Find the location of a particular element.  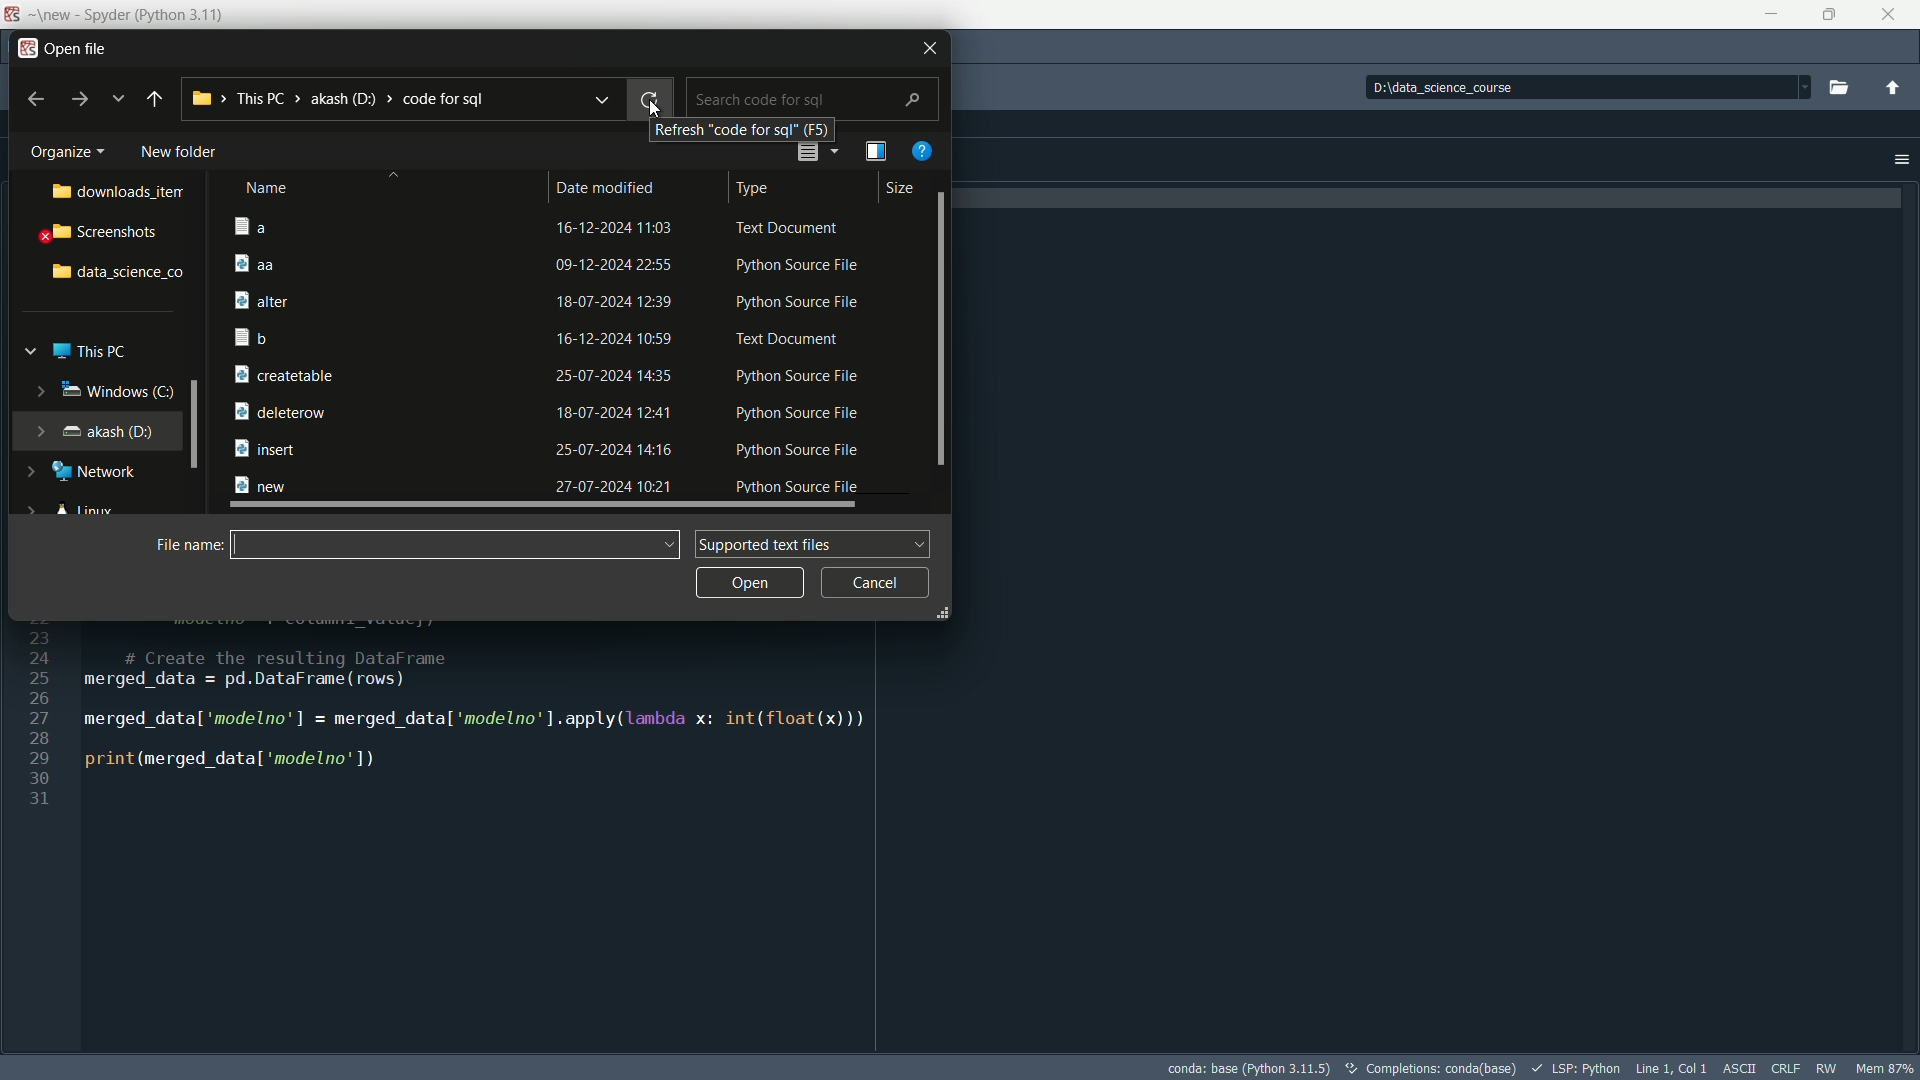

Cursor is located at coordinates (654, 104).